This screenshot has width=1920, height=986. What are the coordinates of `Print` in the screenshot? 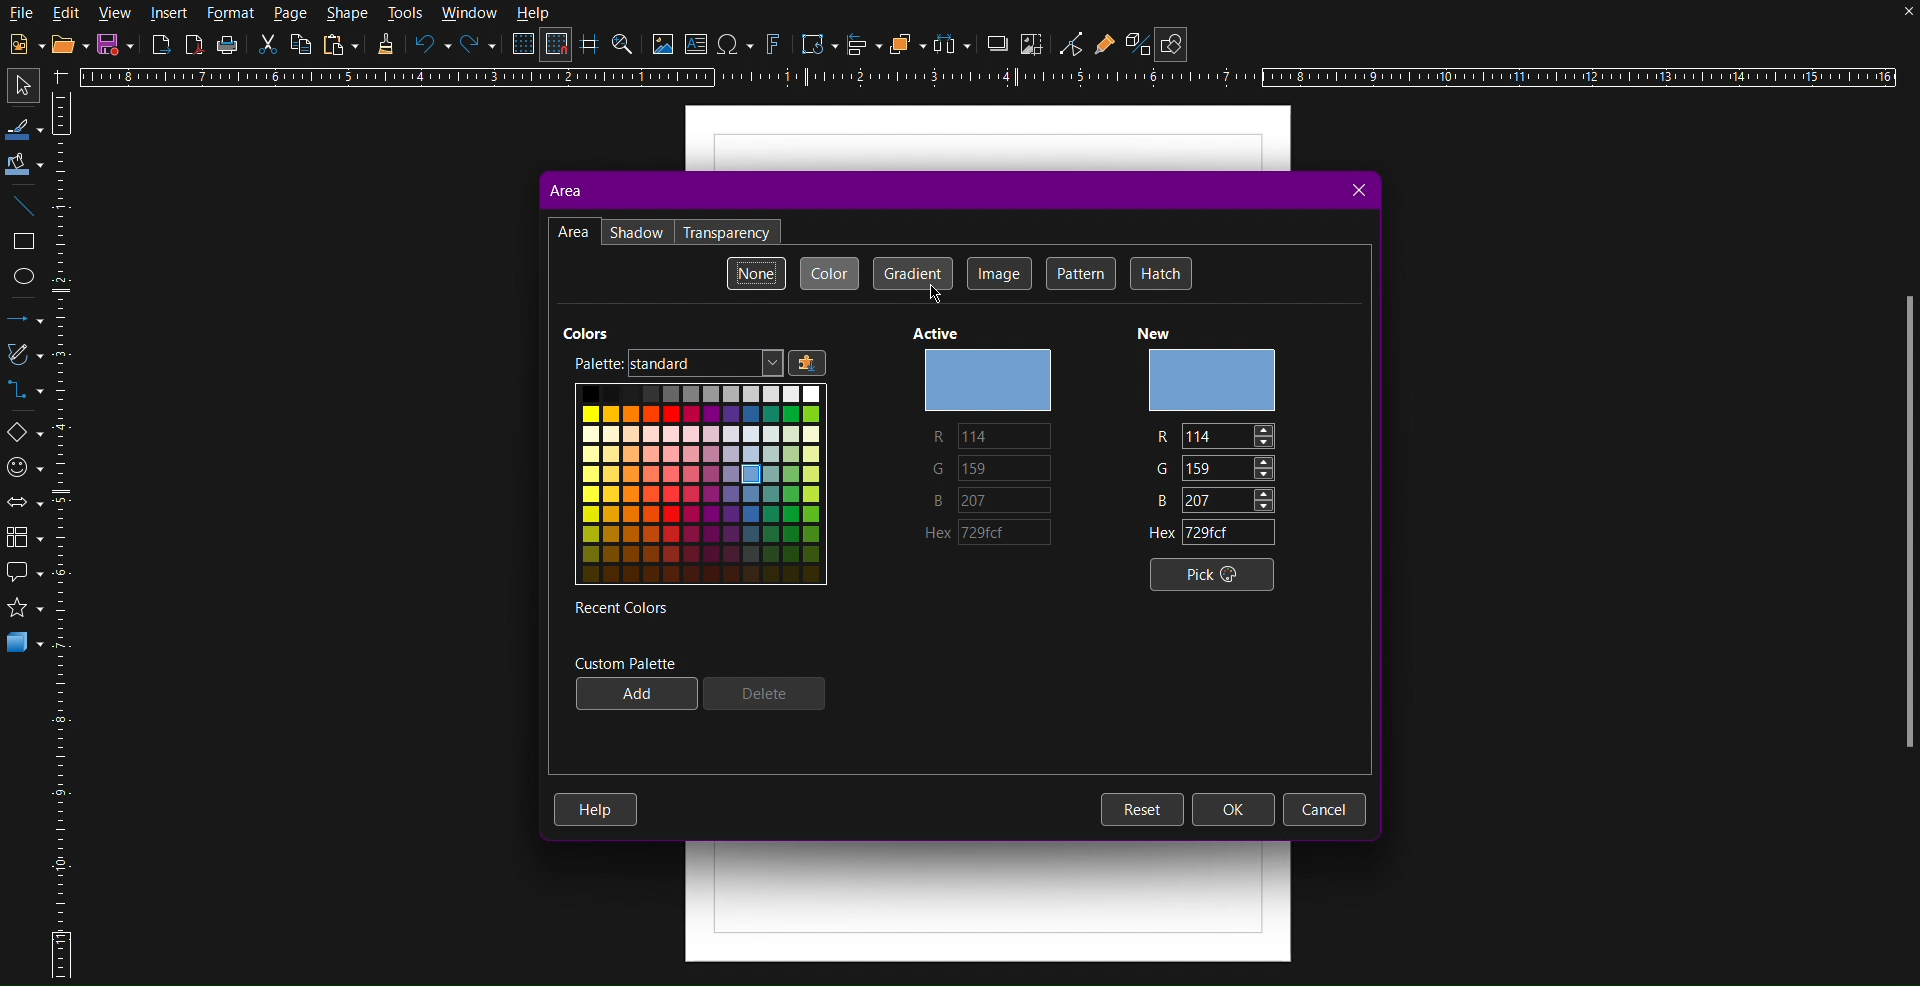 It's located at (227, 48).